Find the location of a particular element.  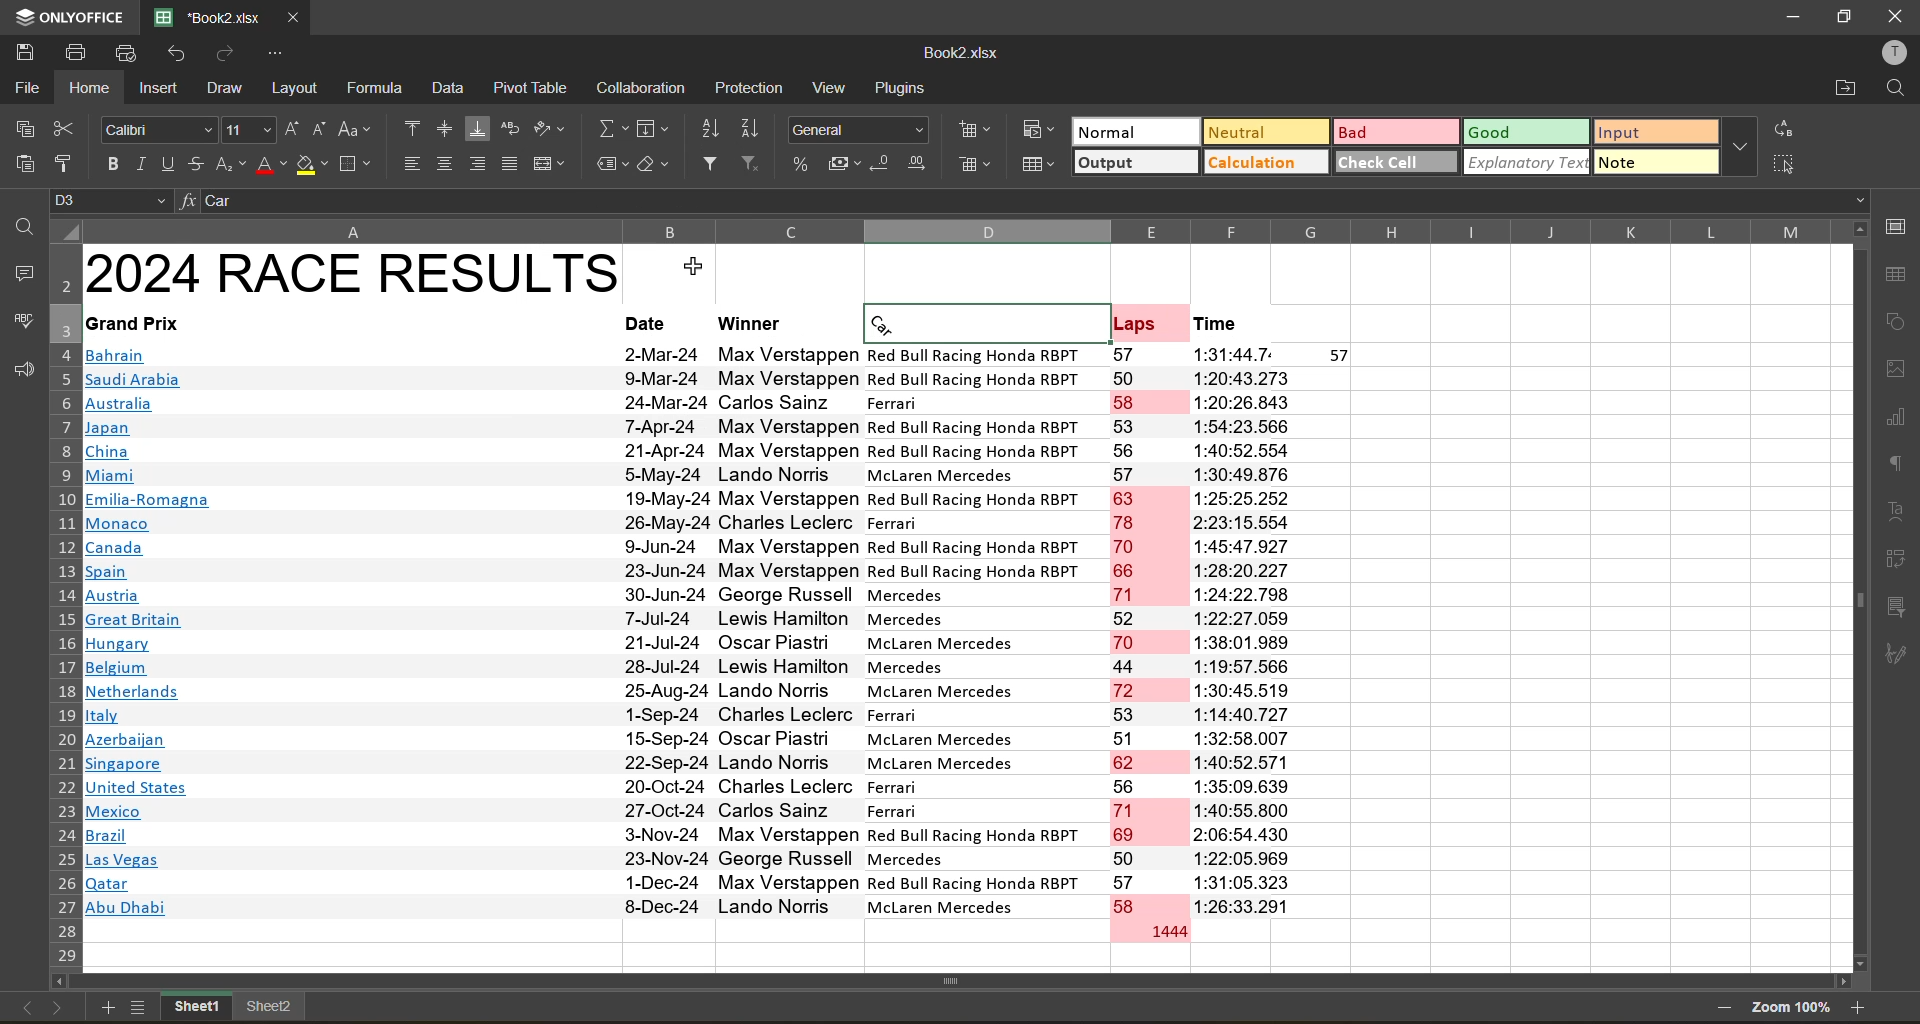

sub/superscript is located at coordinates (229, 165).